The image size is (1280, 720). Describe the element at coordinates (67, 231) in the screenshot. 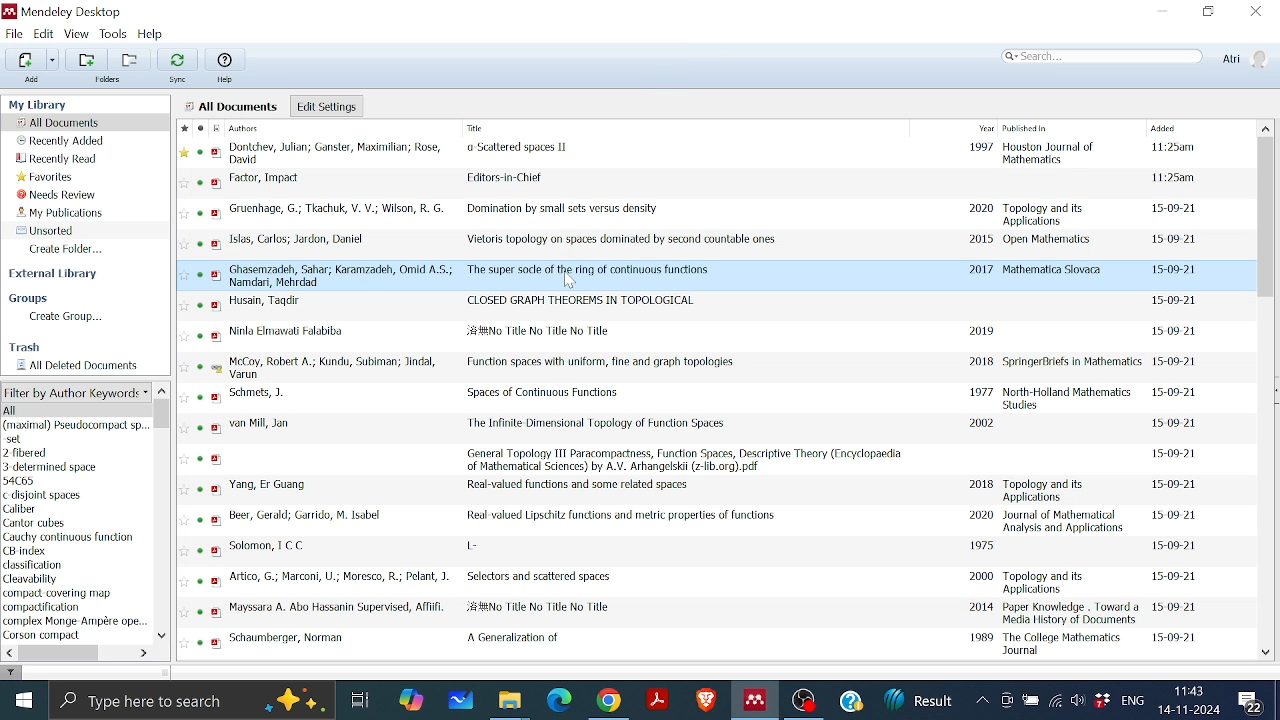

I see `Unsorted` at that location.